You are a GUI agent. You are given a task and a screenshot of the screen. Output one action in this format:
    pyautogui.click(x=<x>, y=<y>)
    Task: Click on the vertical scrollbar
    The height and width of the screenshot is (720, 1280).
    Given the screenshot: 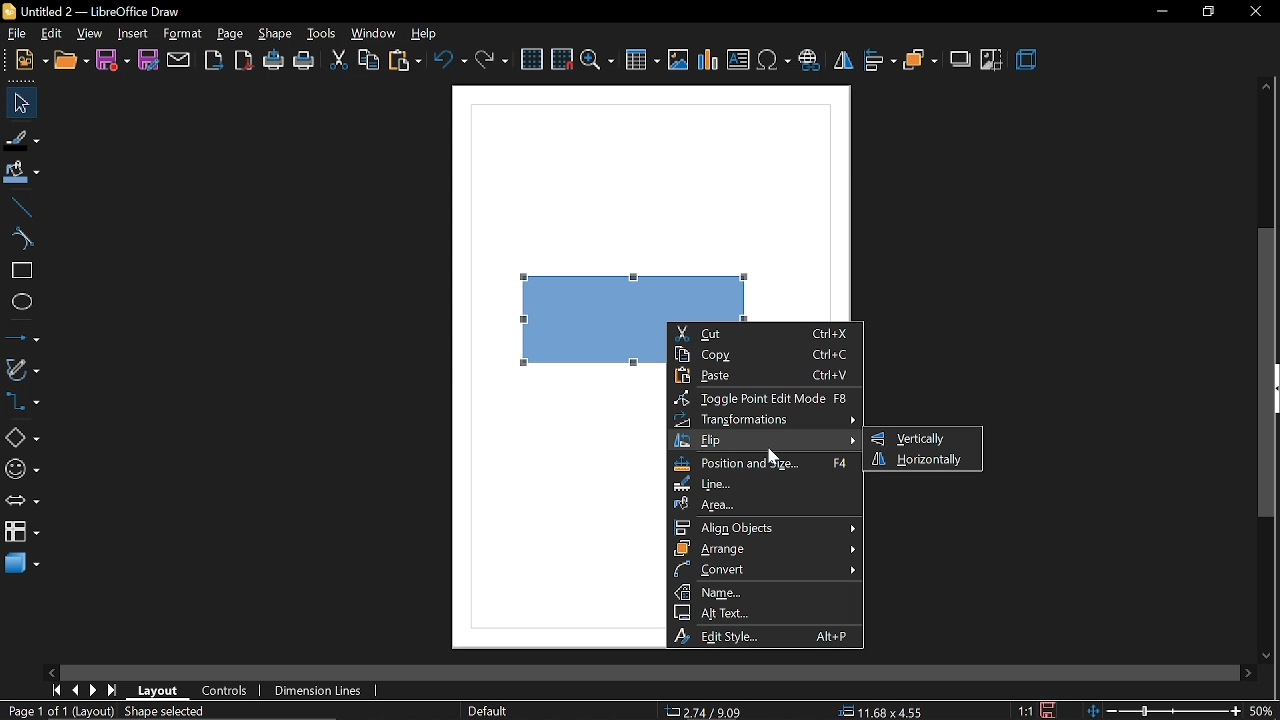 What is the action you would take?
    pyautogui.click(x=1267, y=373)
    